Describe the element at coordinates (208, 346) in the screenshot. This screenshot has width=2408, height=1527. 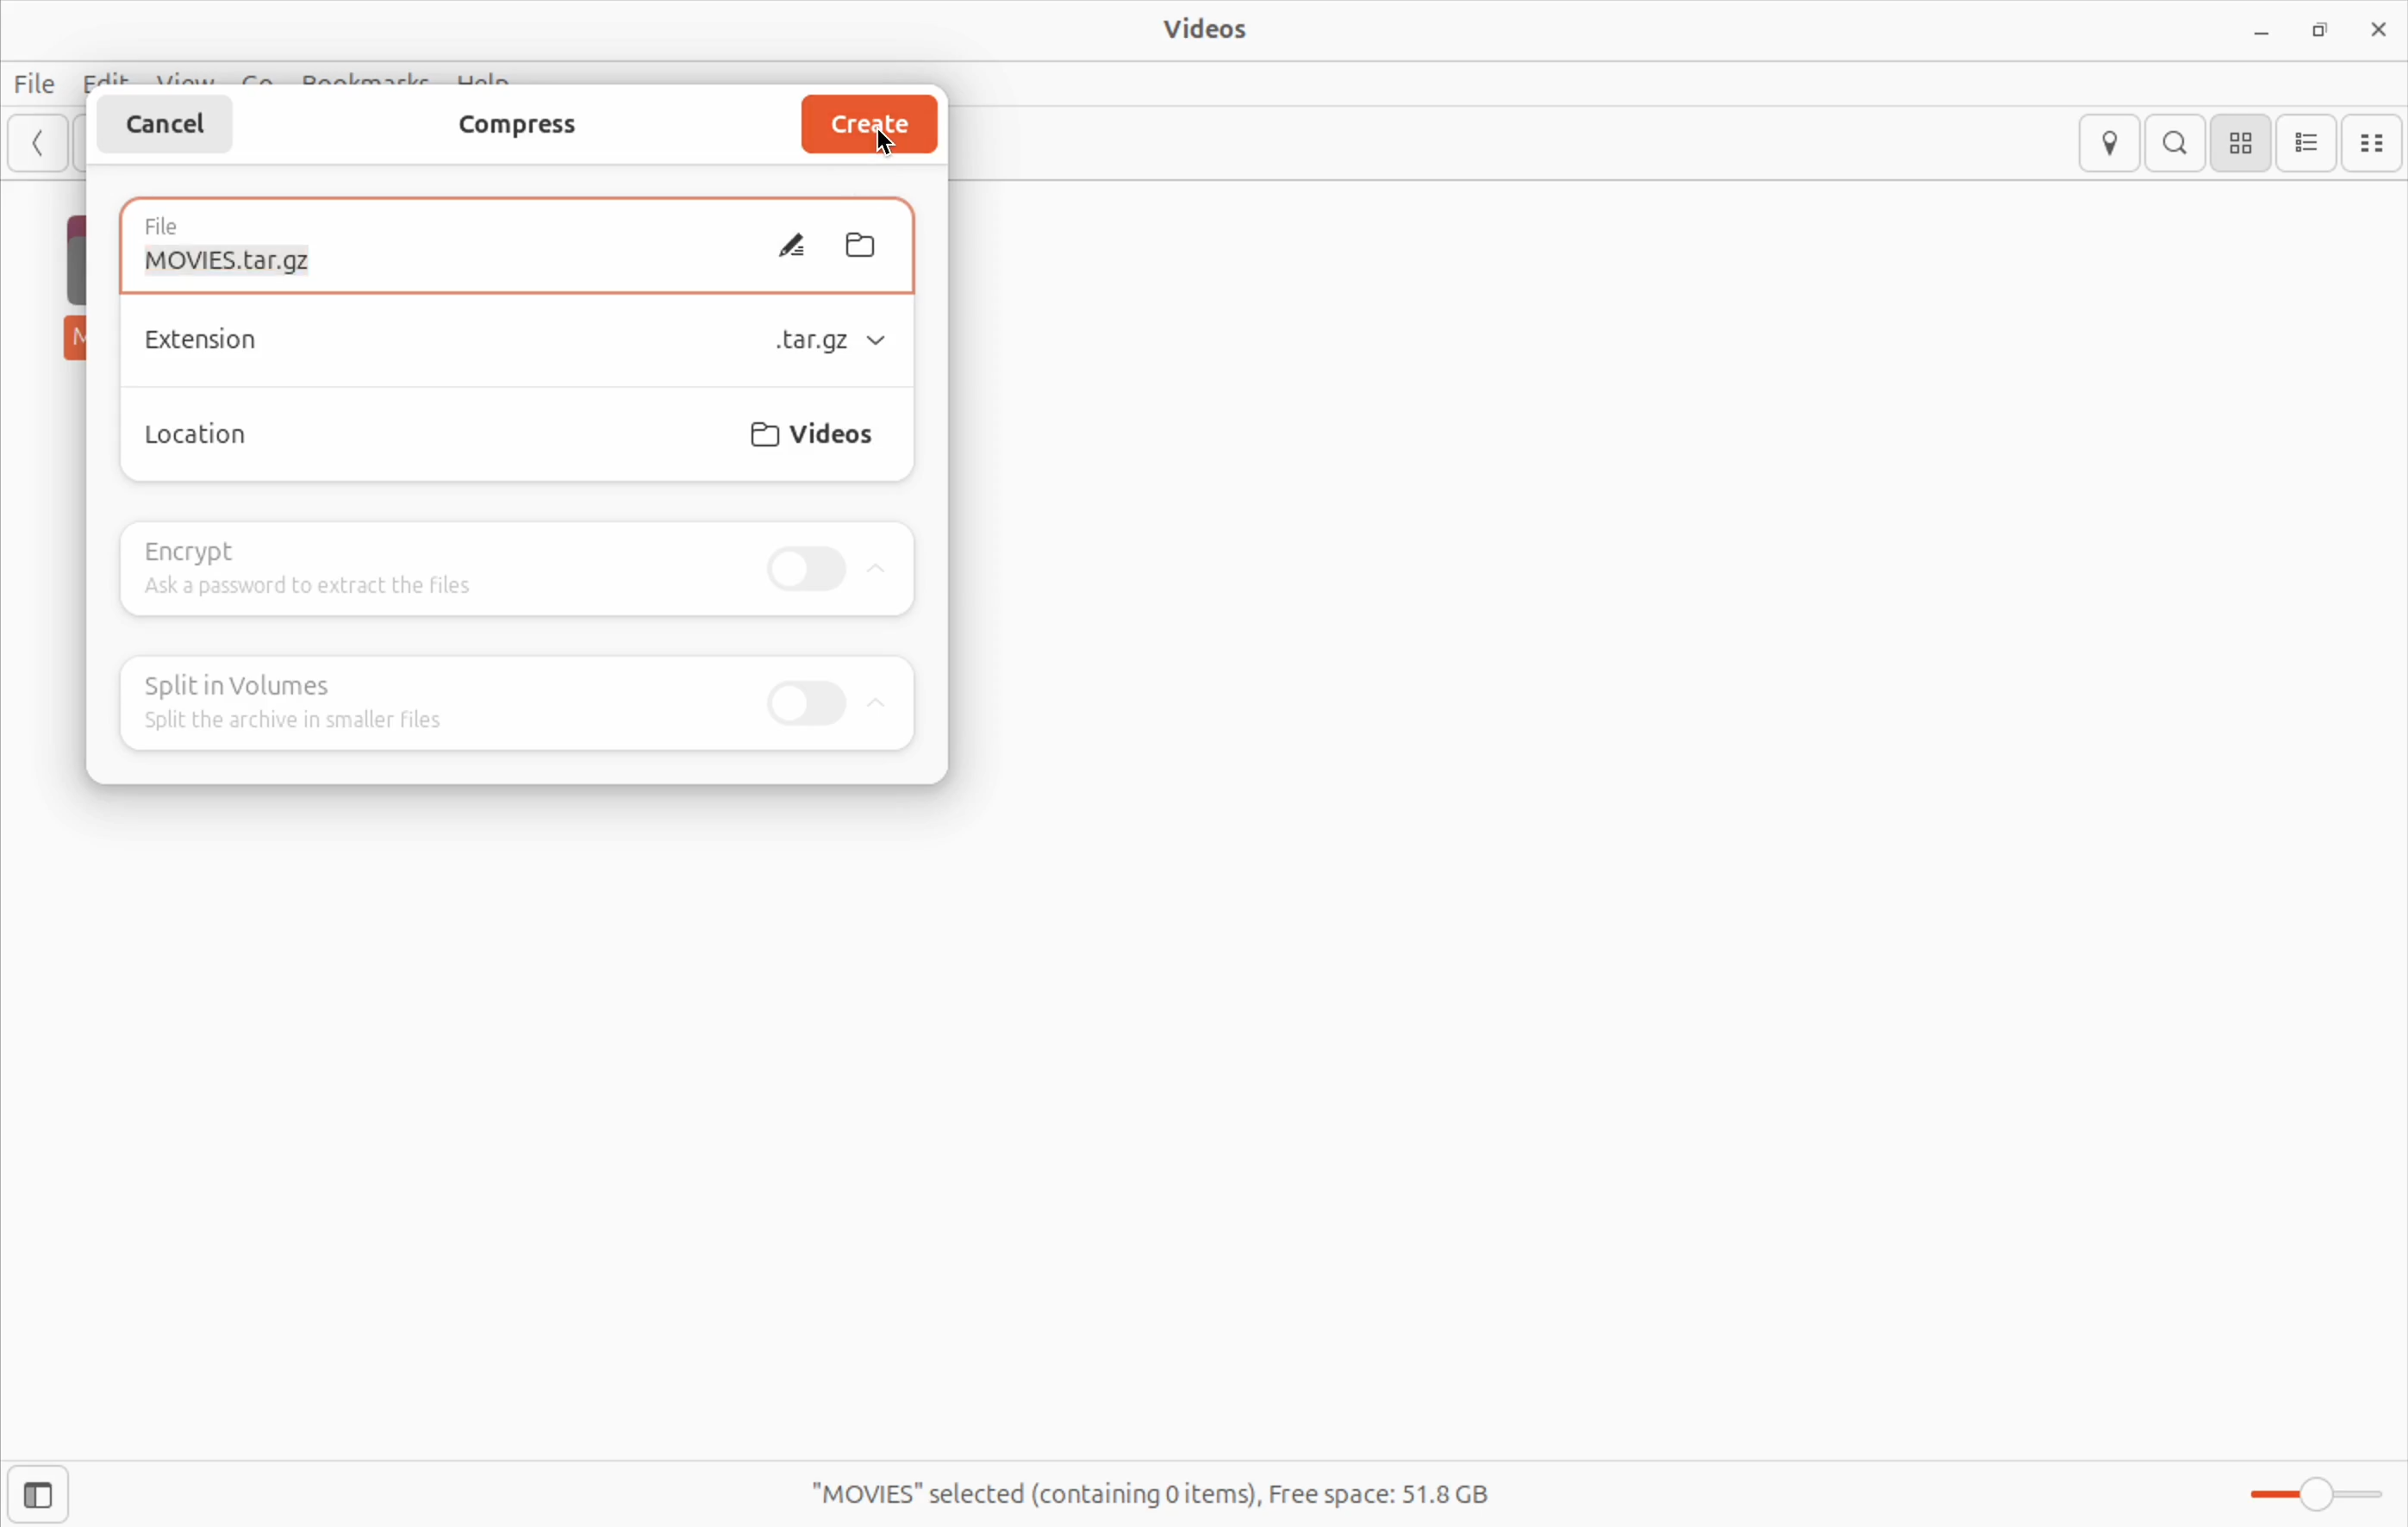
I see `Extensions` at that location.